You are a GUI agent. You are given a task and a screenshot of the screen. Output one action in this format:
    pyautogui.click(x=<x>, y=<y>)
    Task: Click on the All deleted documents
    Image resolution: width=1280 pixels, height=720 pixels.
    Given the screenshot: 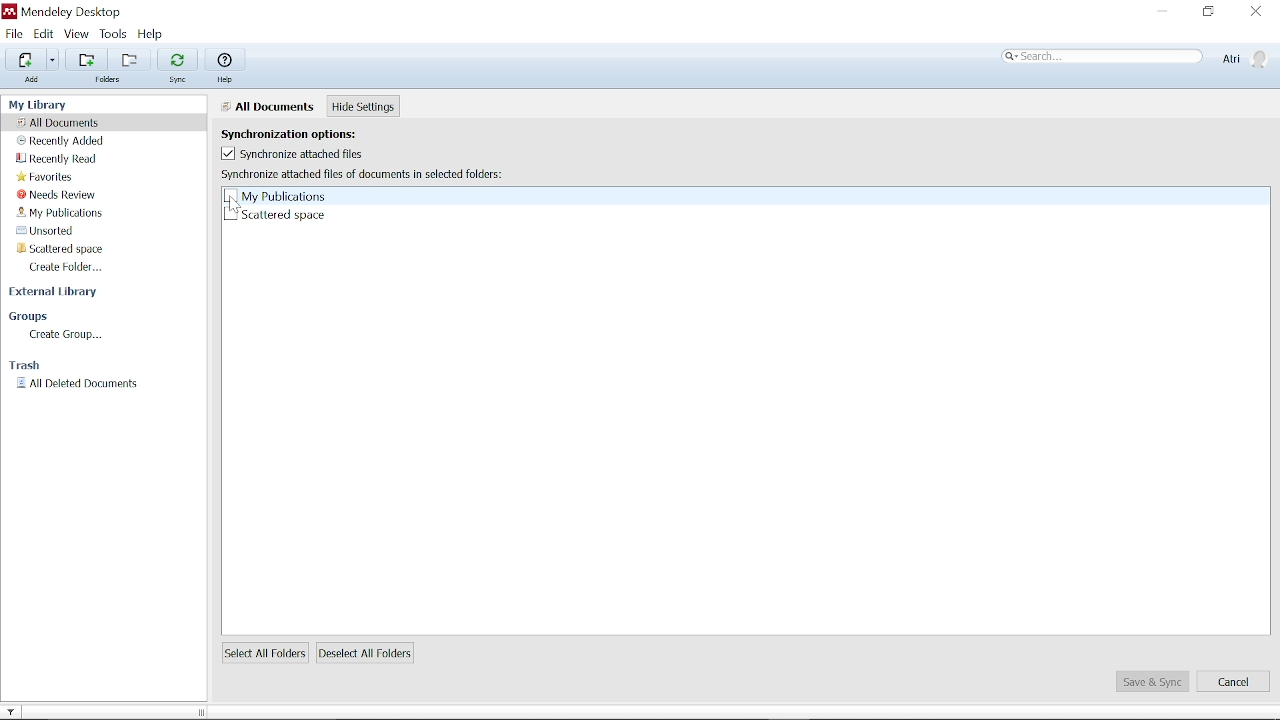 What is the action you would take?
    pyautogui.click(x=76, y=383)
    